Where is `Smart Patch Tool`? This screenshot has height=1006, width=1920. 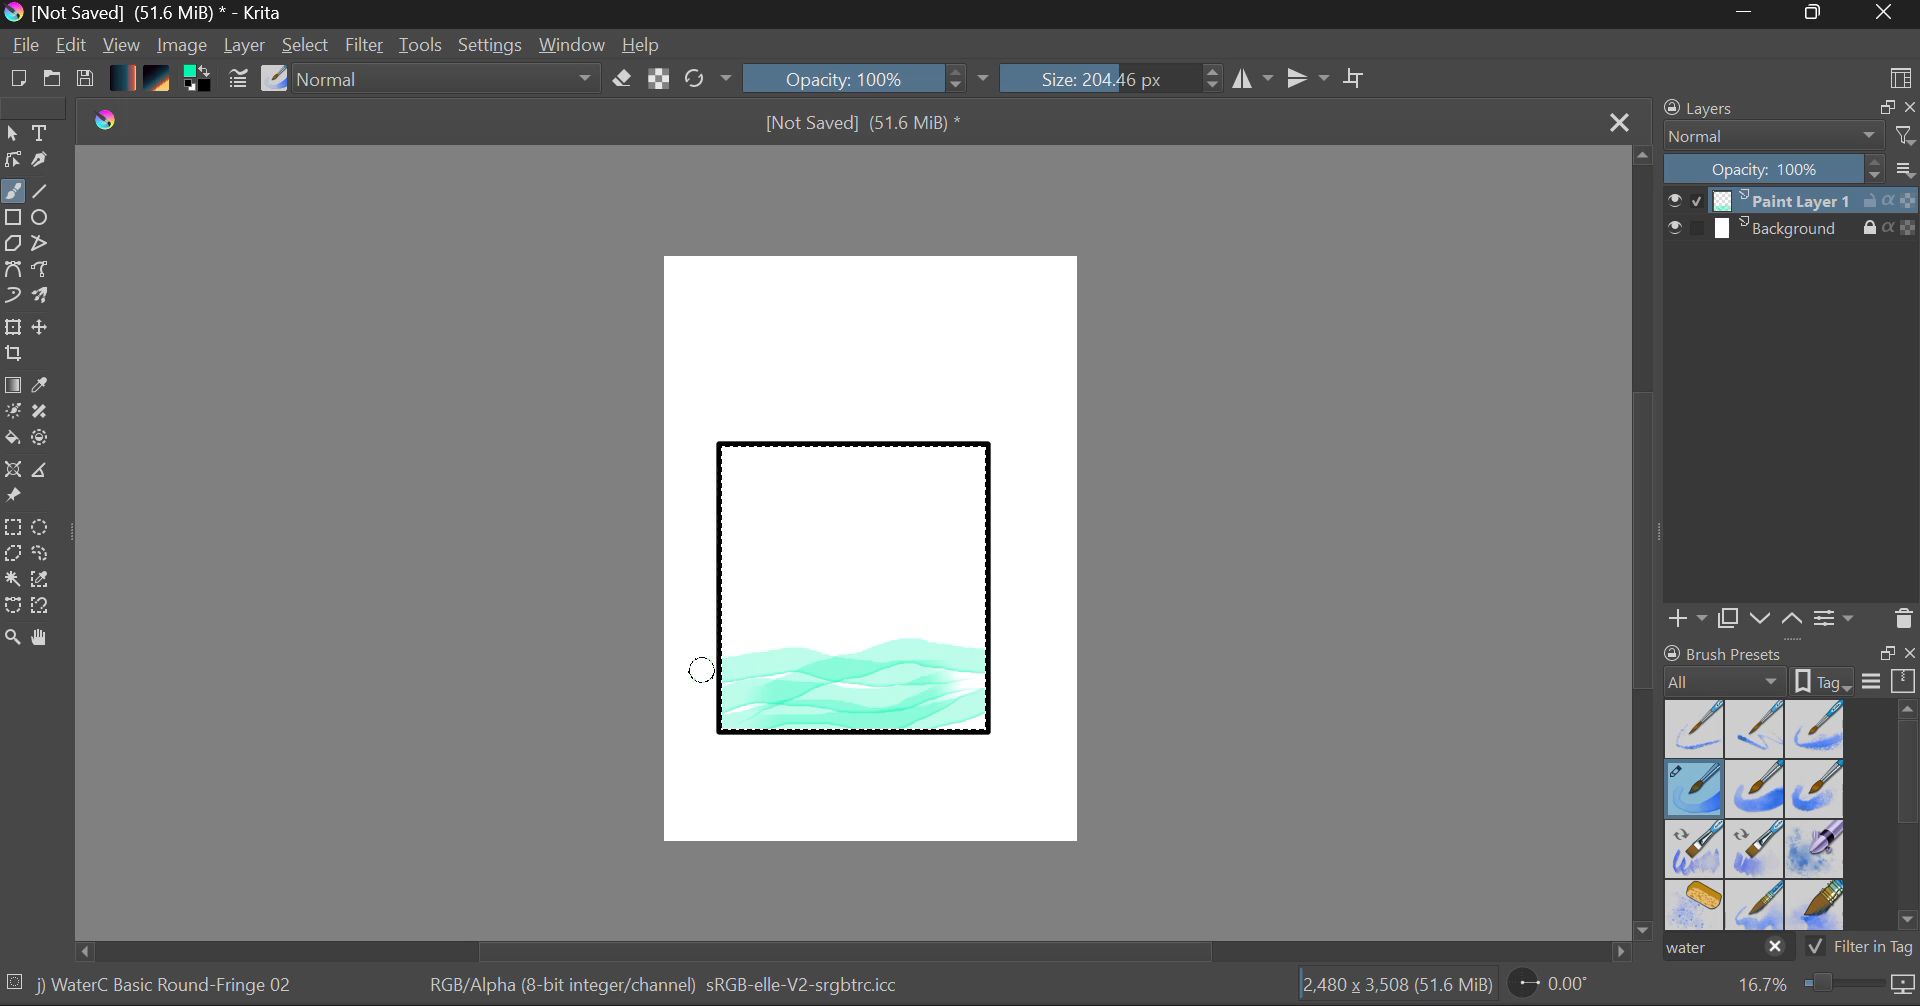
Smart Patch Tool is located at coordinates (47, 415).